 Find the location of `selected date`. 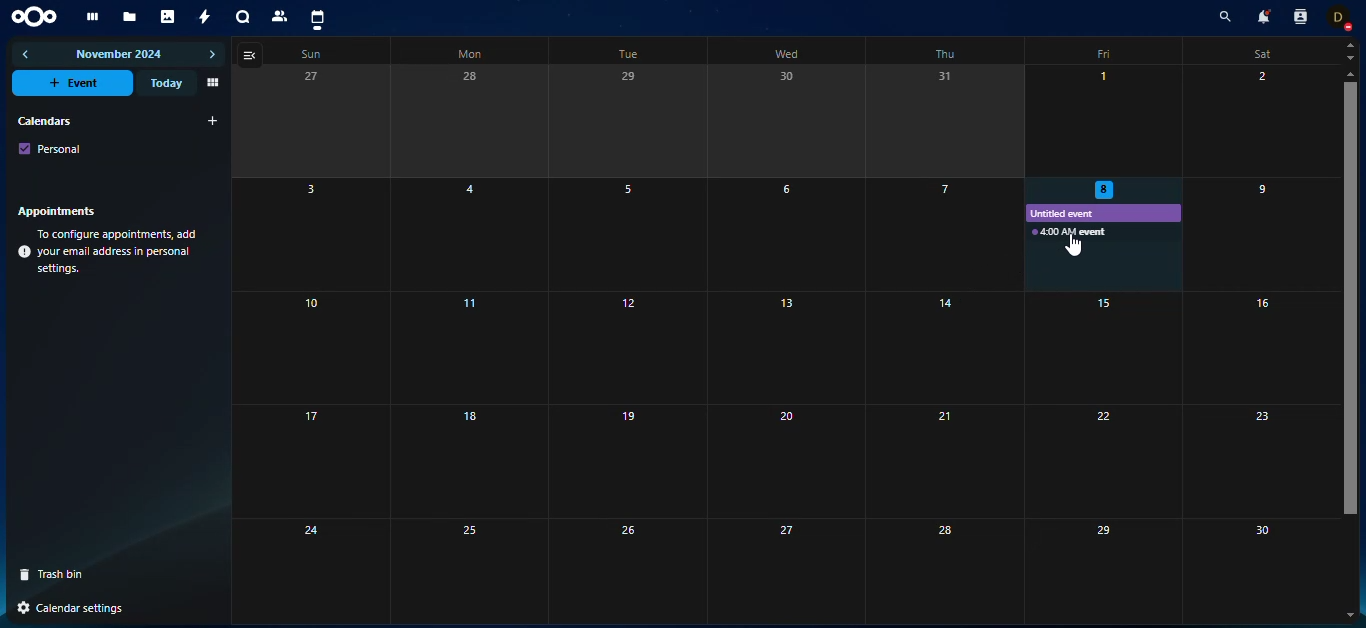

selected date is located at coordinates (1105, 188).